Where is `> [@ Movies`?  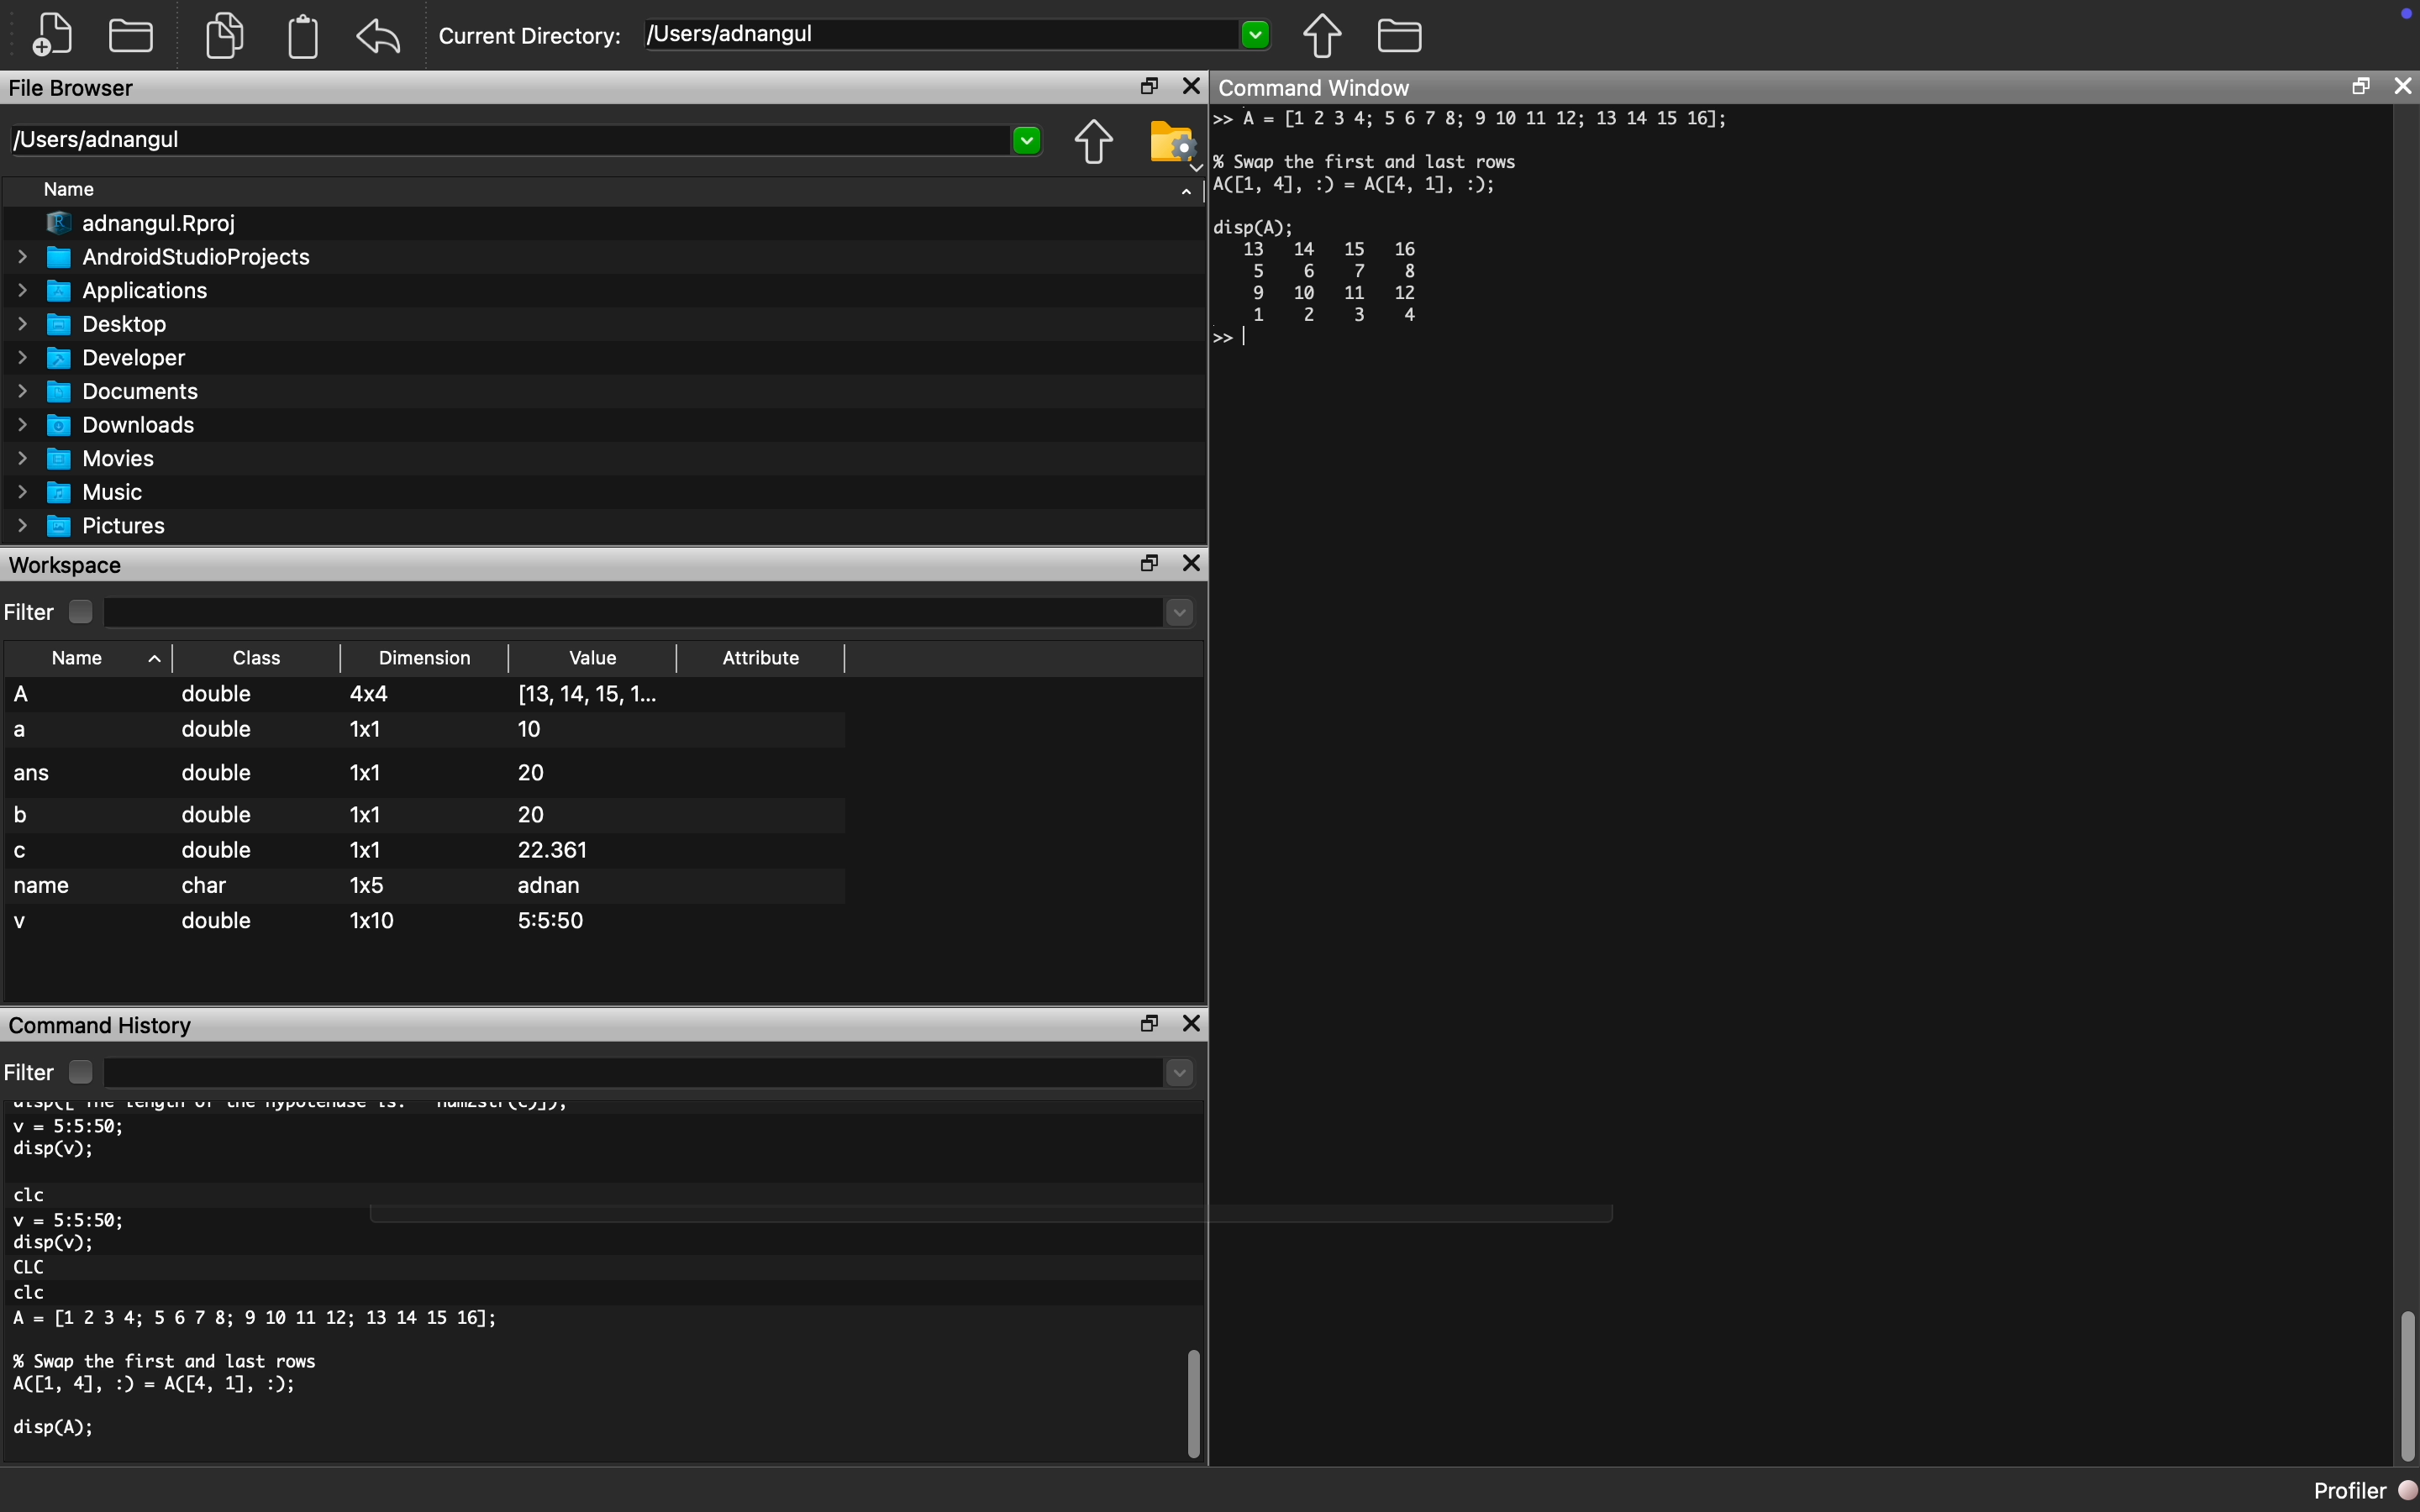
> [@ Movies is located at coordinates (87, 460).